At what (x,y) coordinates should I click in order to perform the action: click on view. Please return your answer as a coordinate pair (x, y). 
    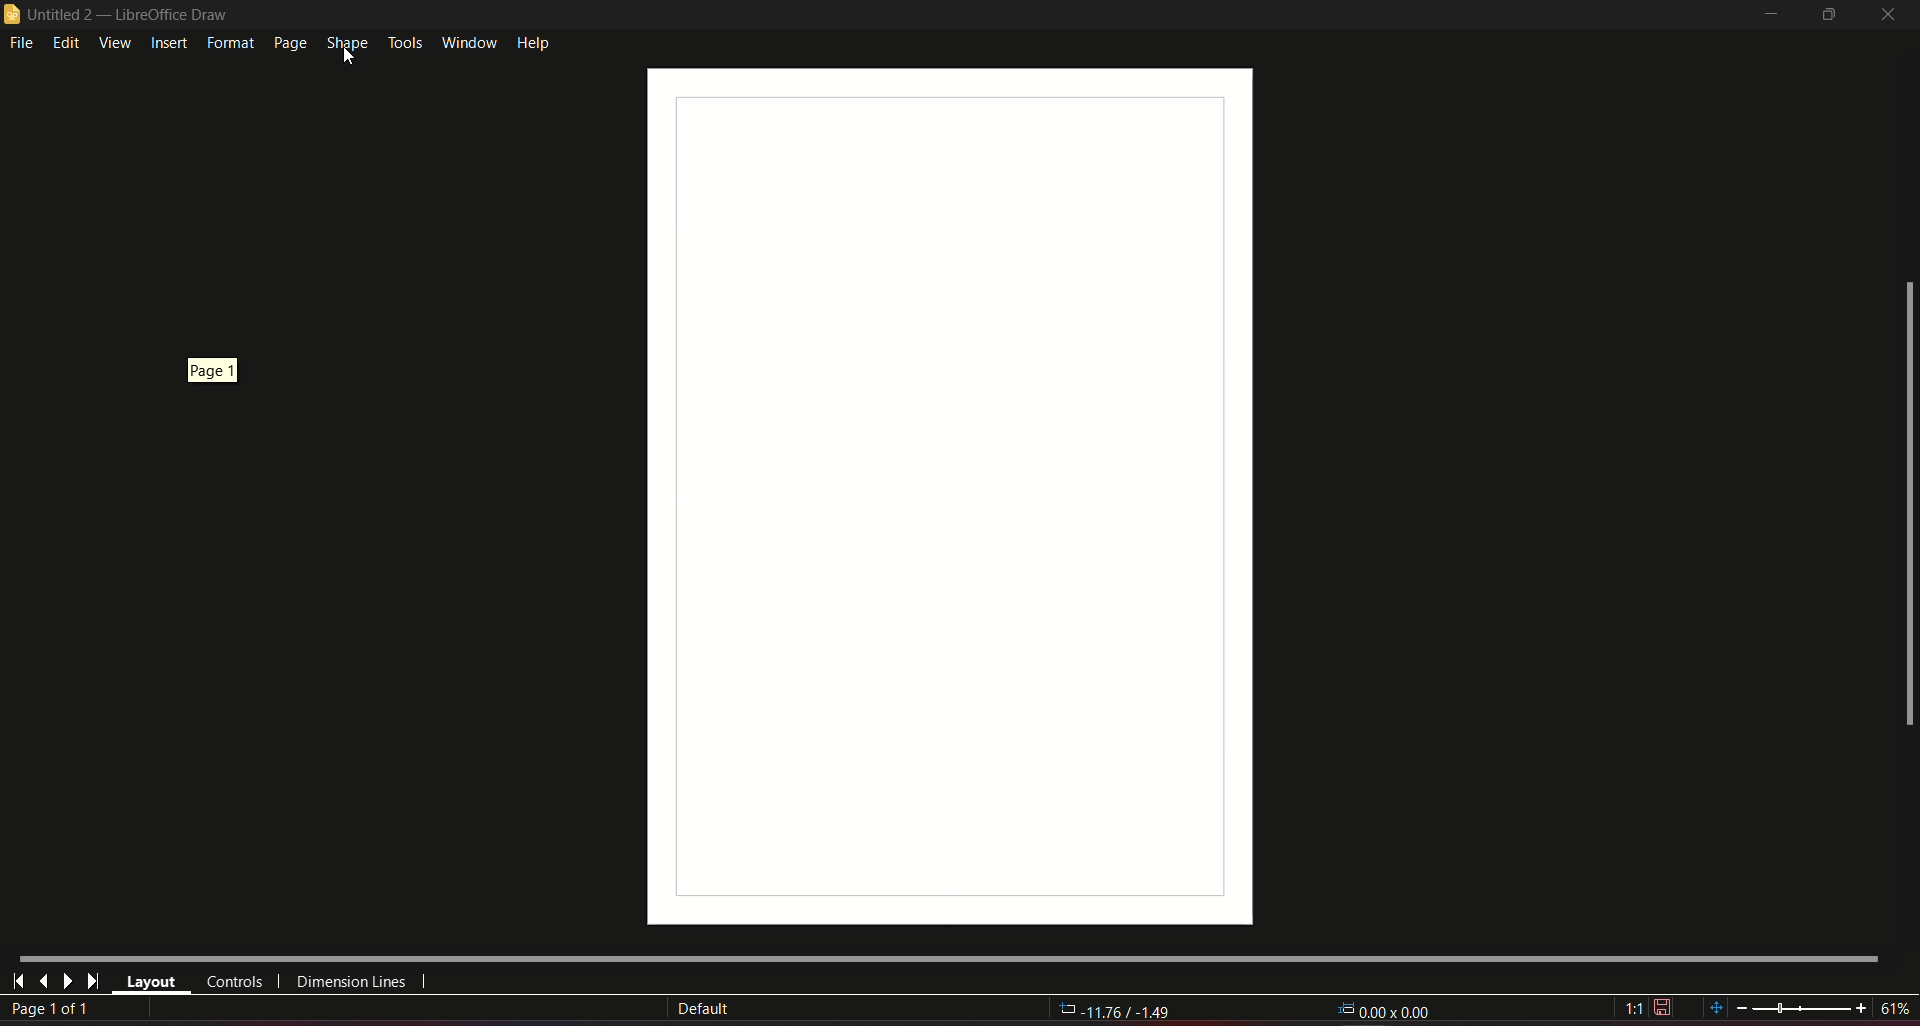
    Looking at the image, I should click on (114, 42).